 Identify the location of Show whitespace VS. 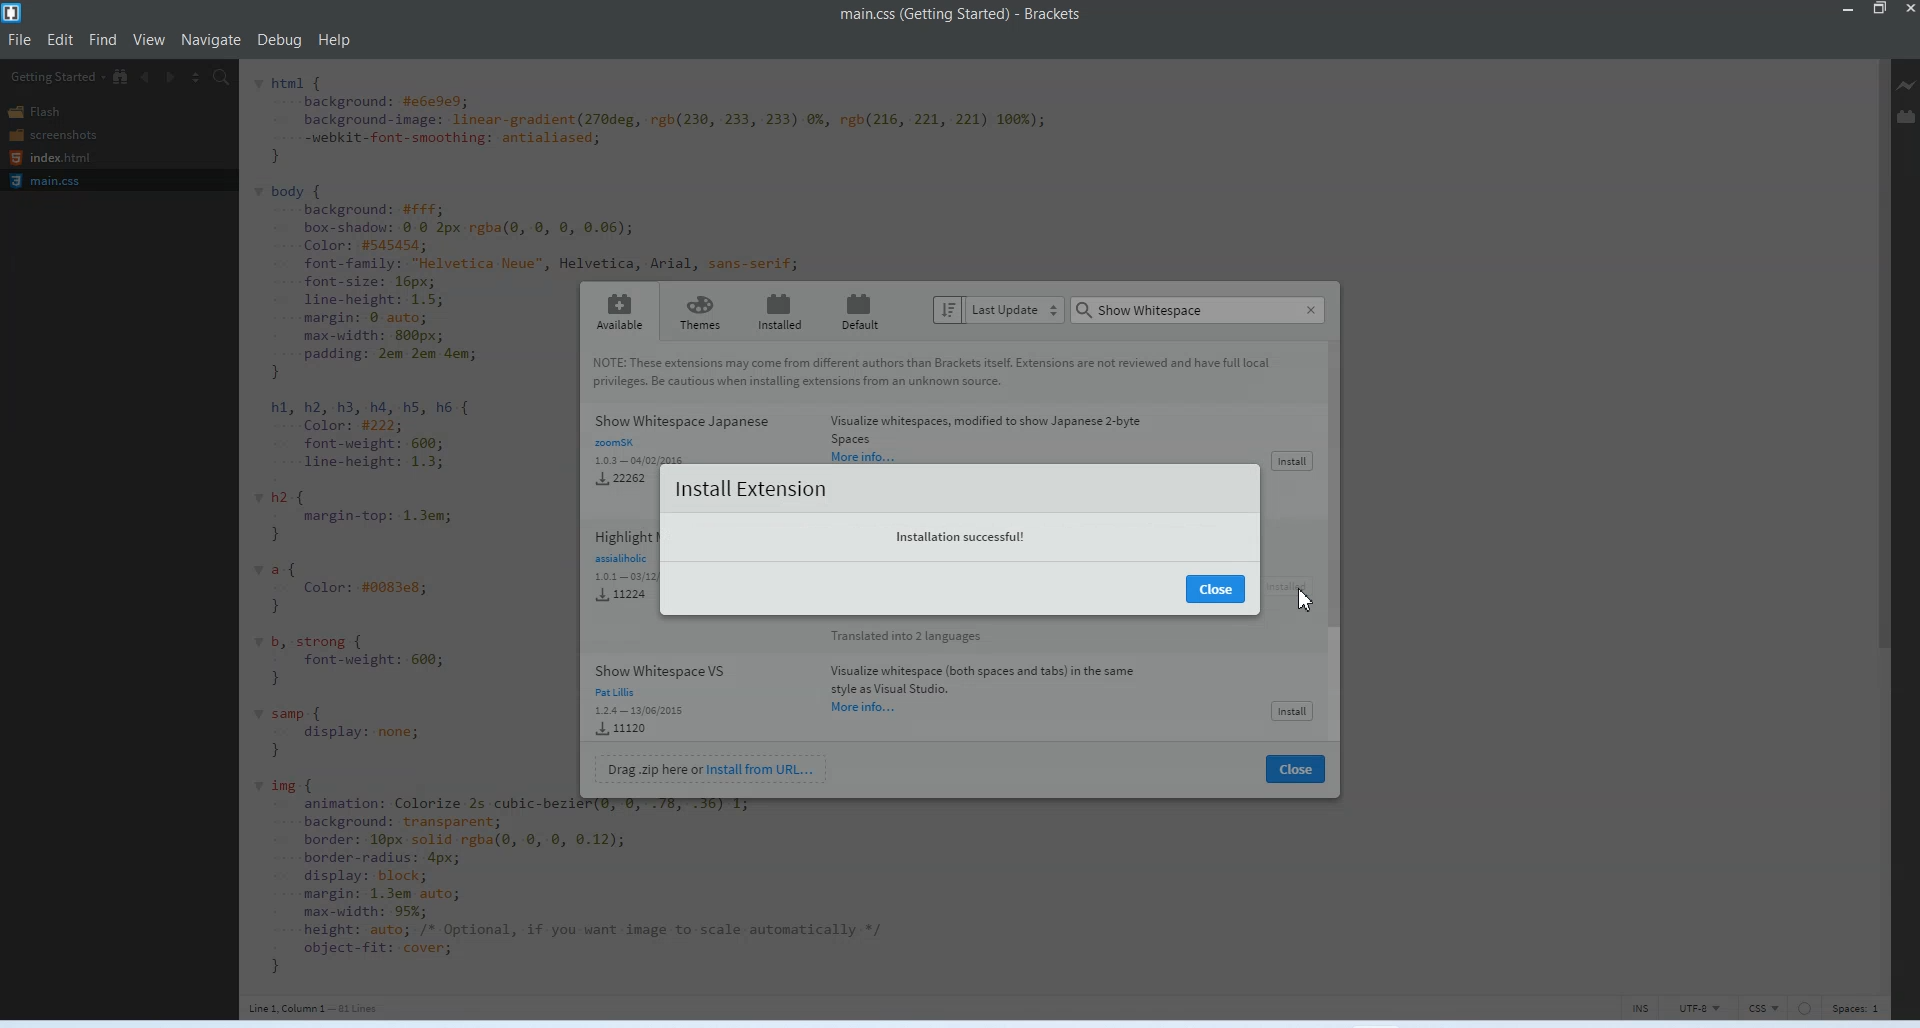
(920, 698).